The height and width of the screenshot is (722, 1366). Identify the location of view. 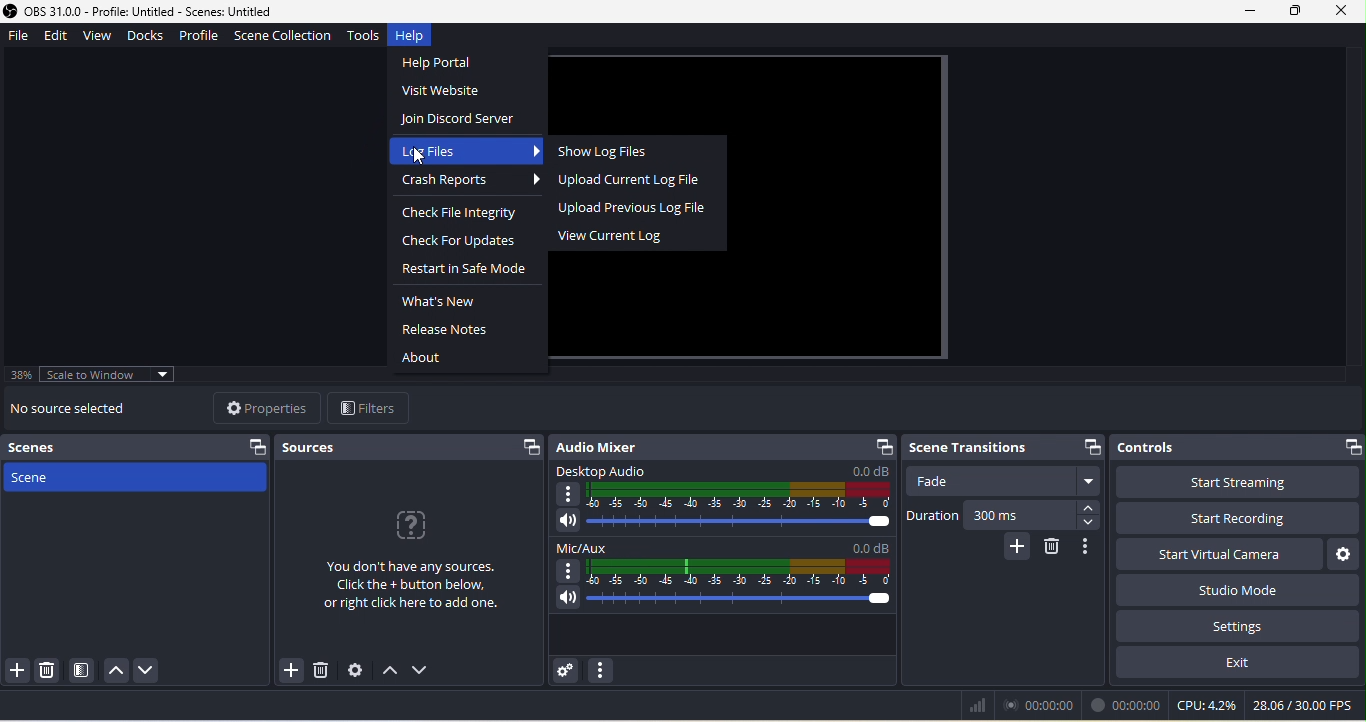
(101, 37).